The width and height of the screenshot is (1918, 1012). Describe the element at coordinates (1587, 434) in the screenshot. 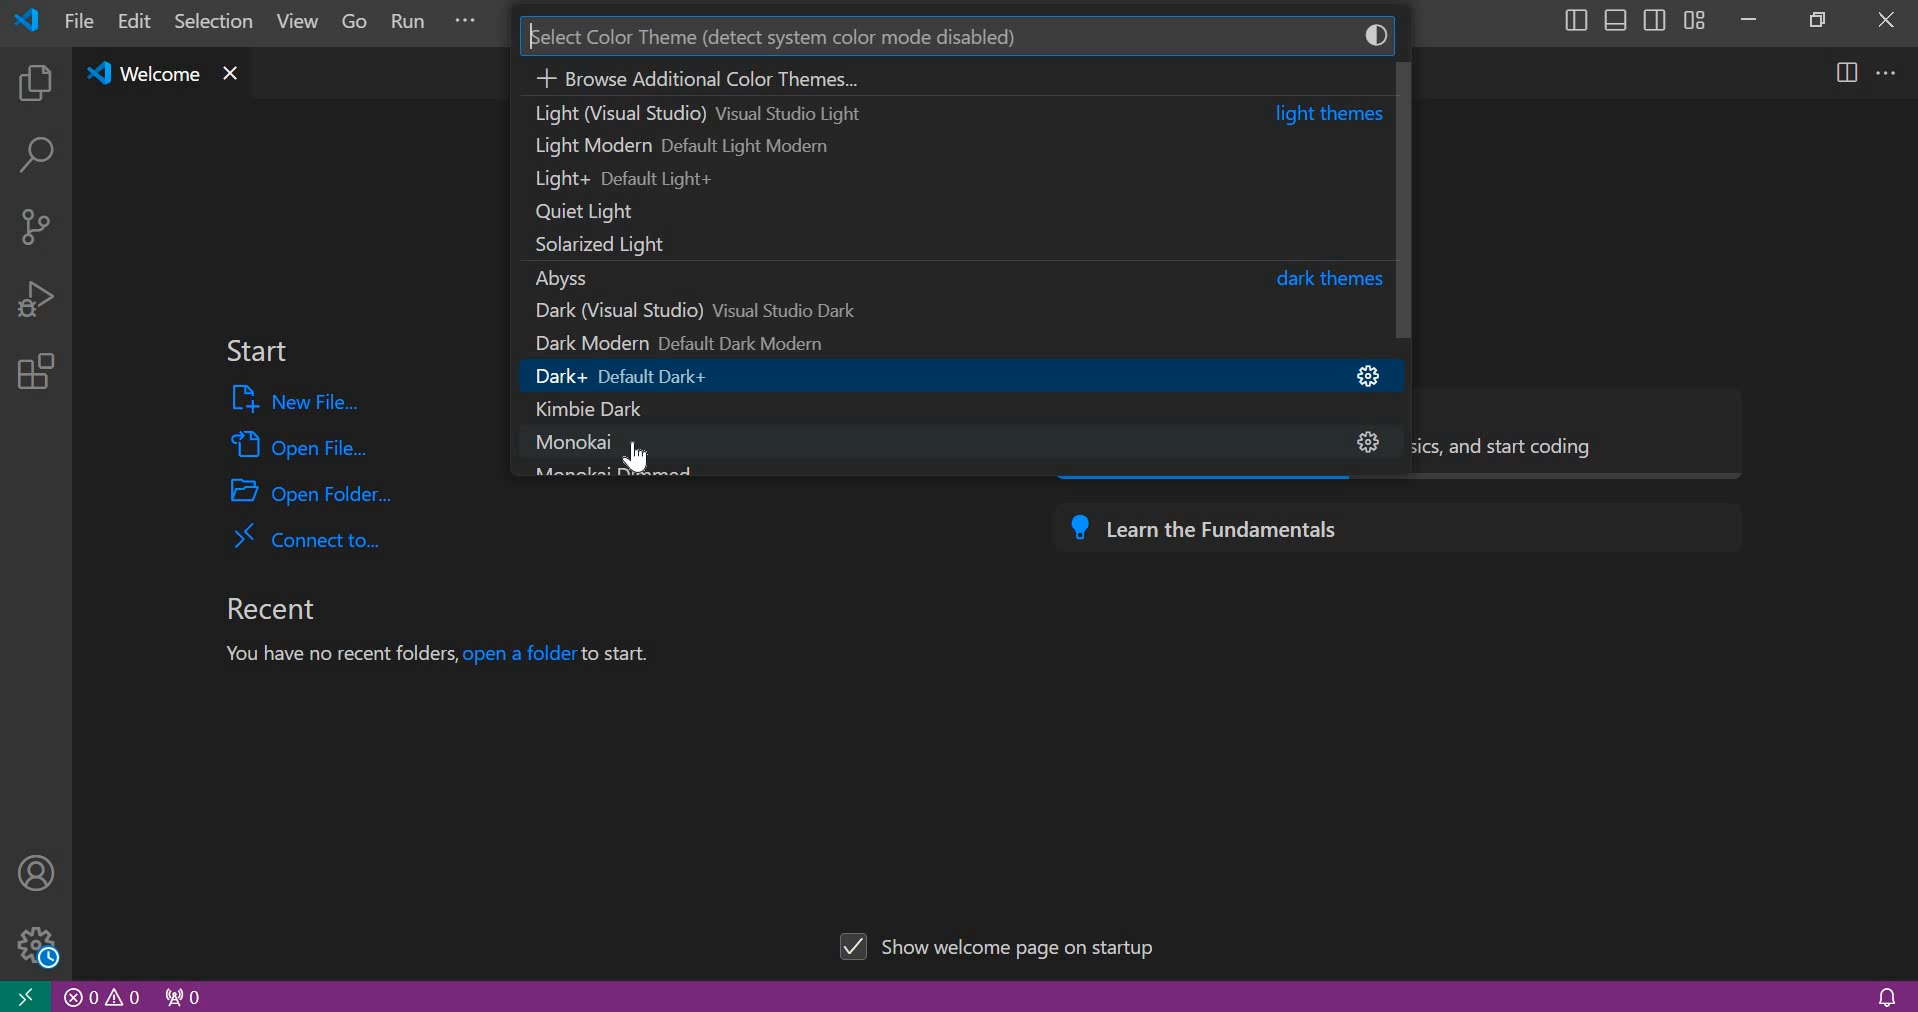

I see `get started with VS Code` at that location.